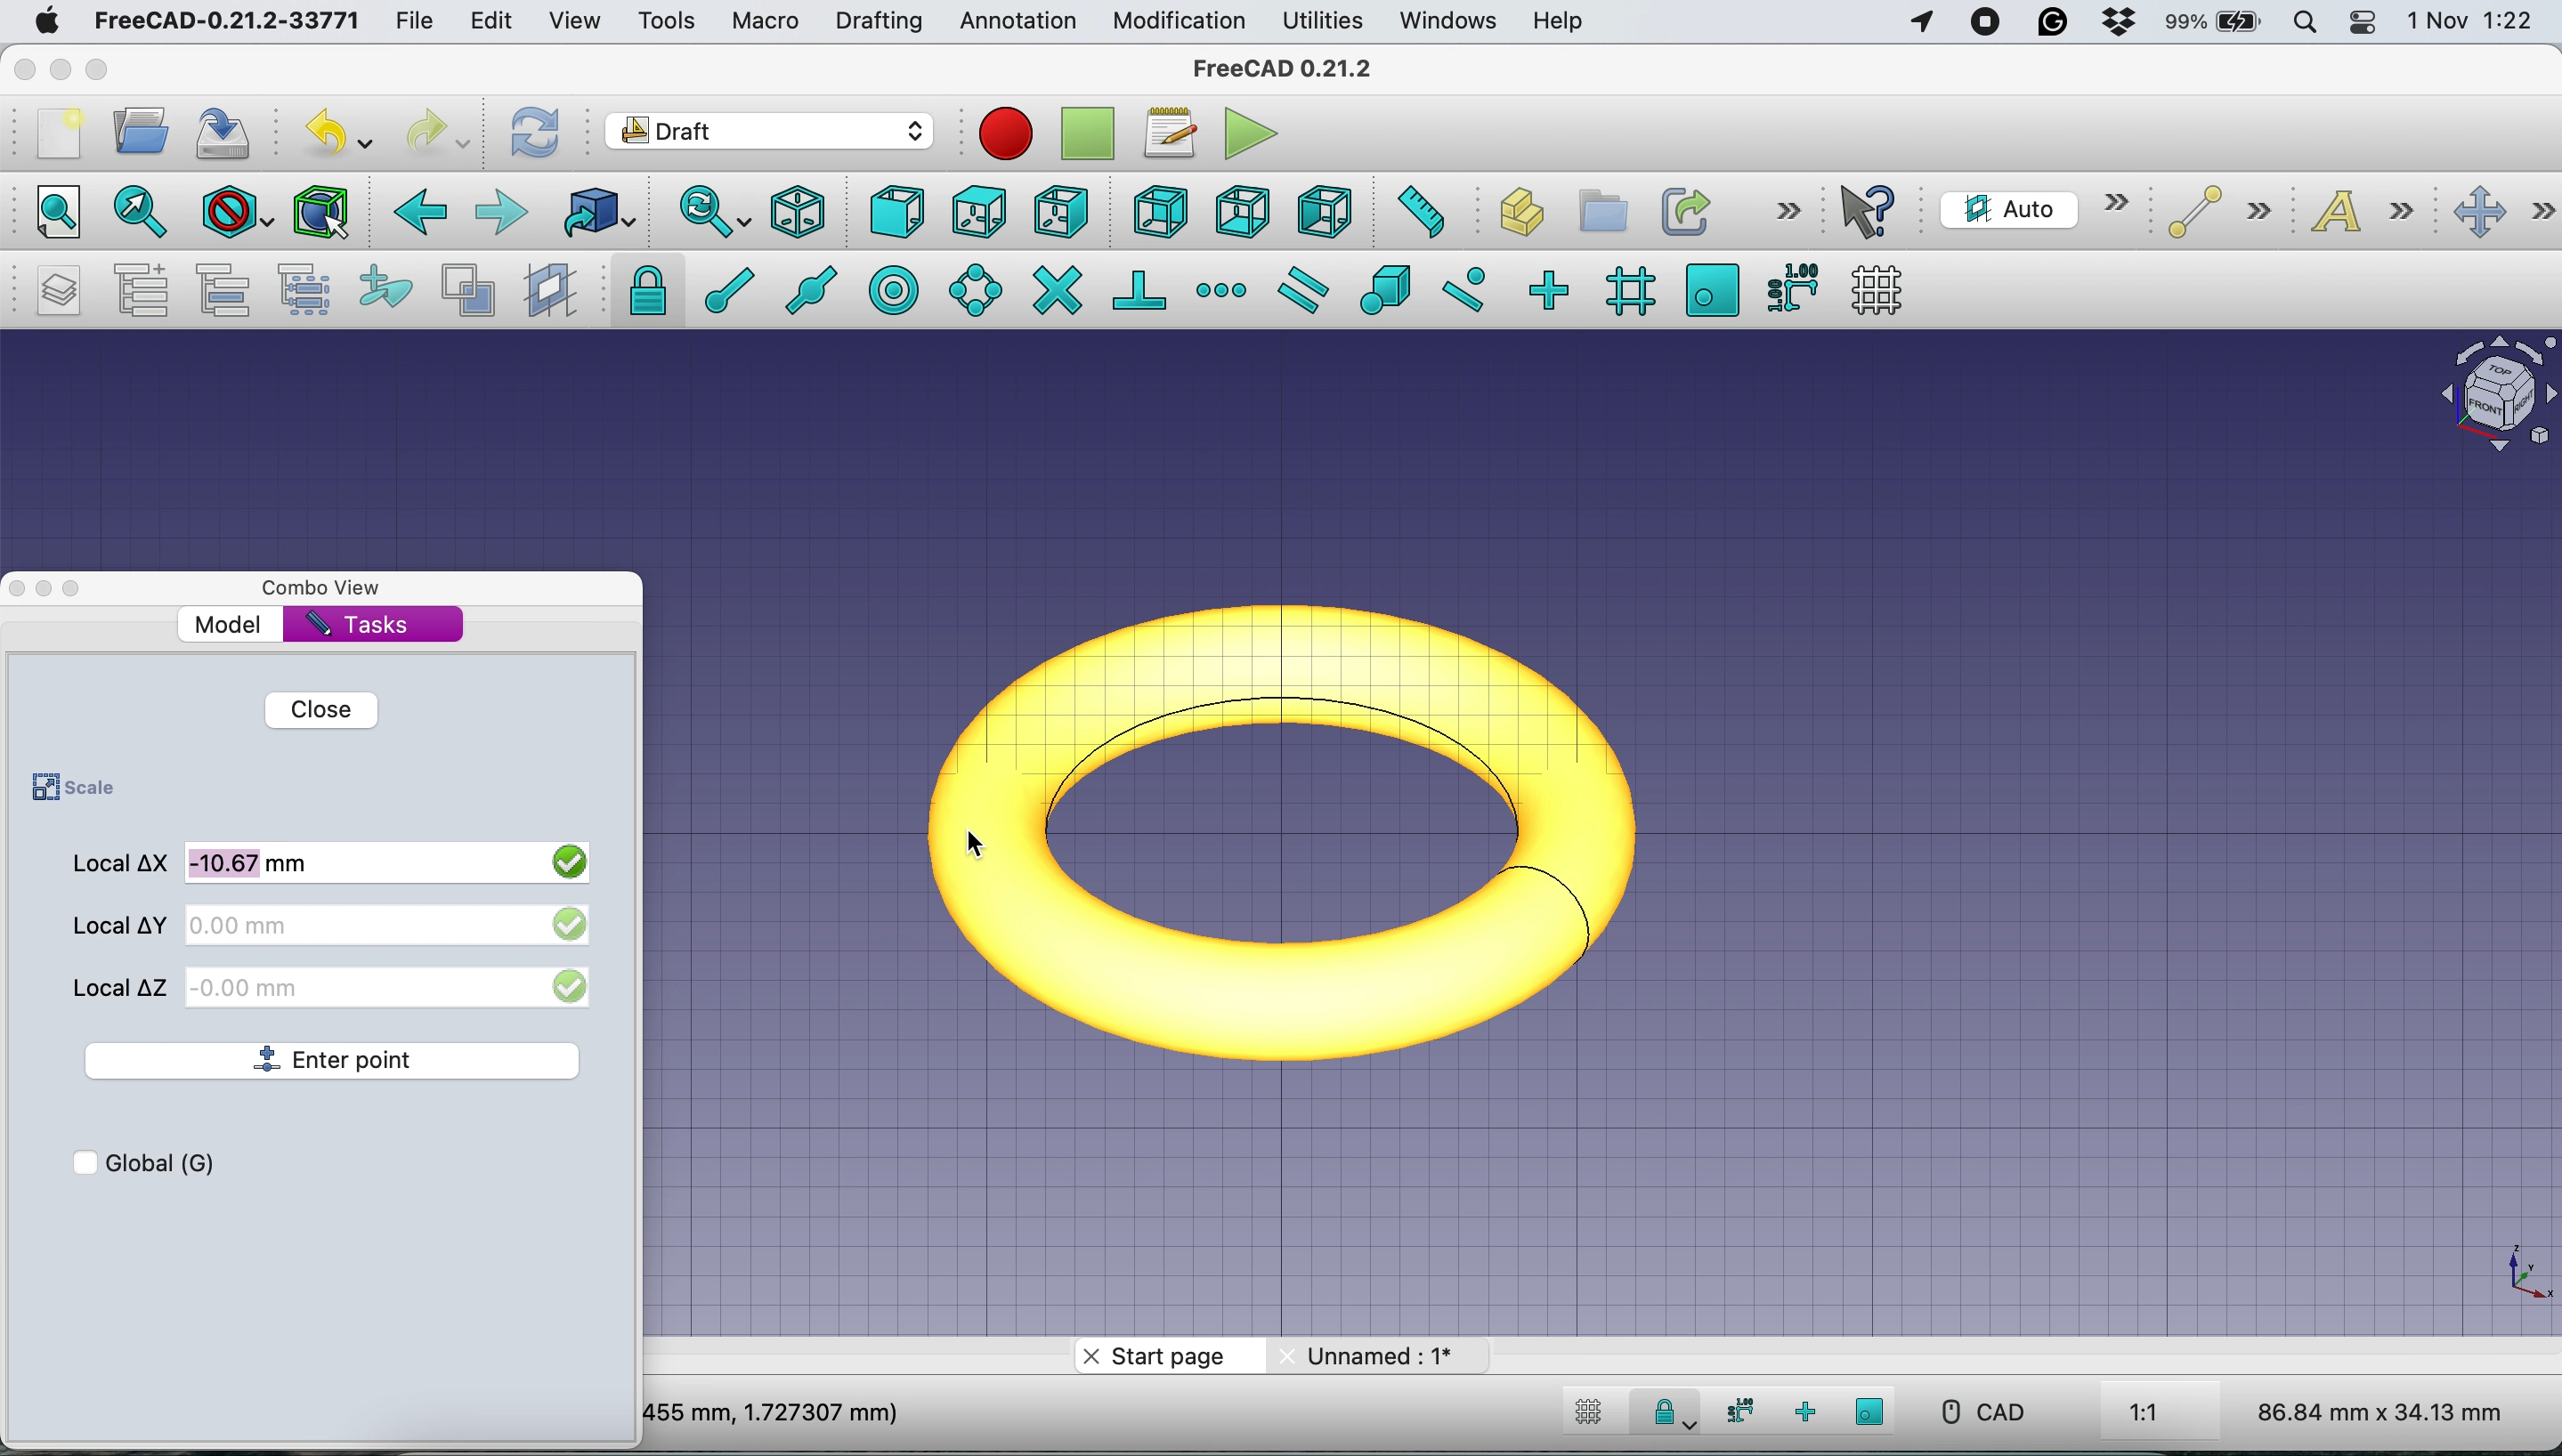  I want to click on FreeCAD-0.21.2-33771, so click(228, 19).